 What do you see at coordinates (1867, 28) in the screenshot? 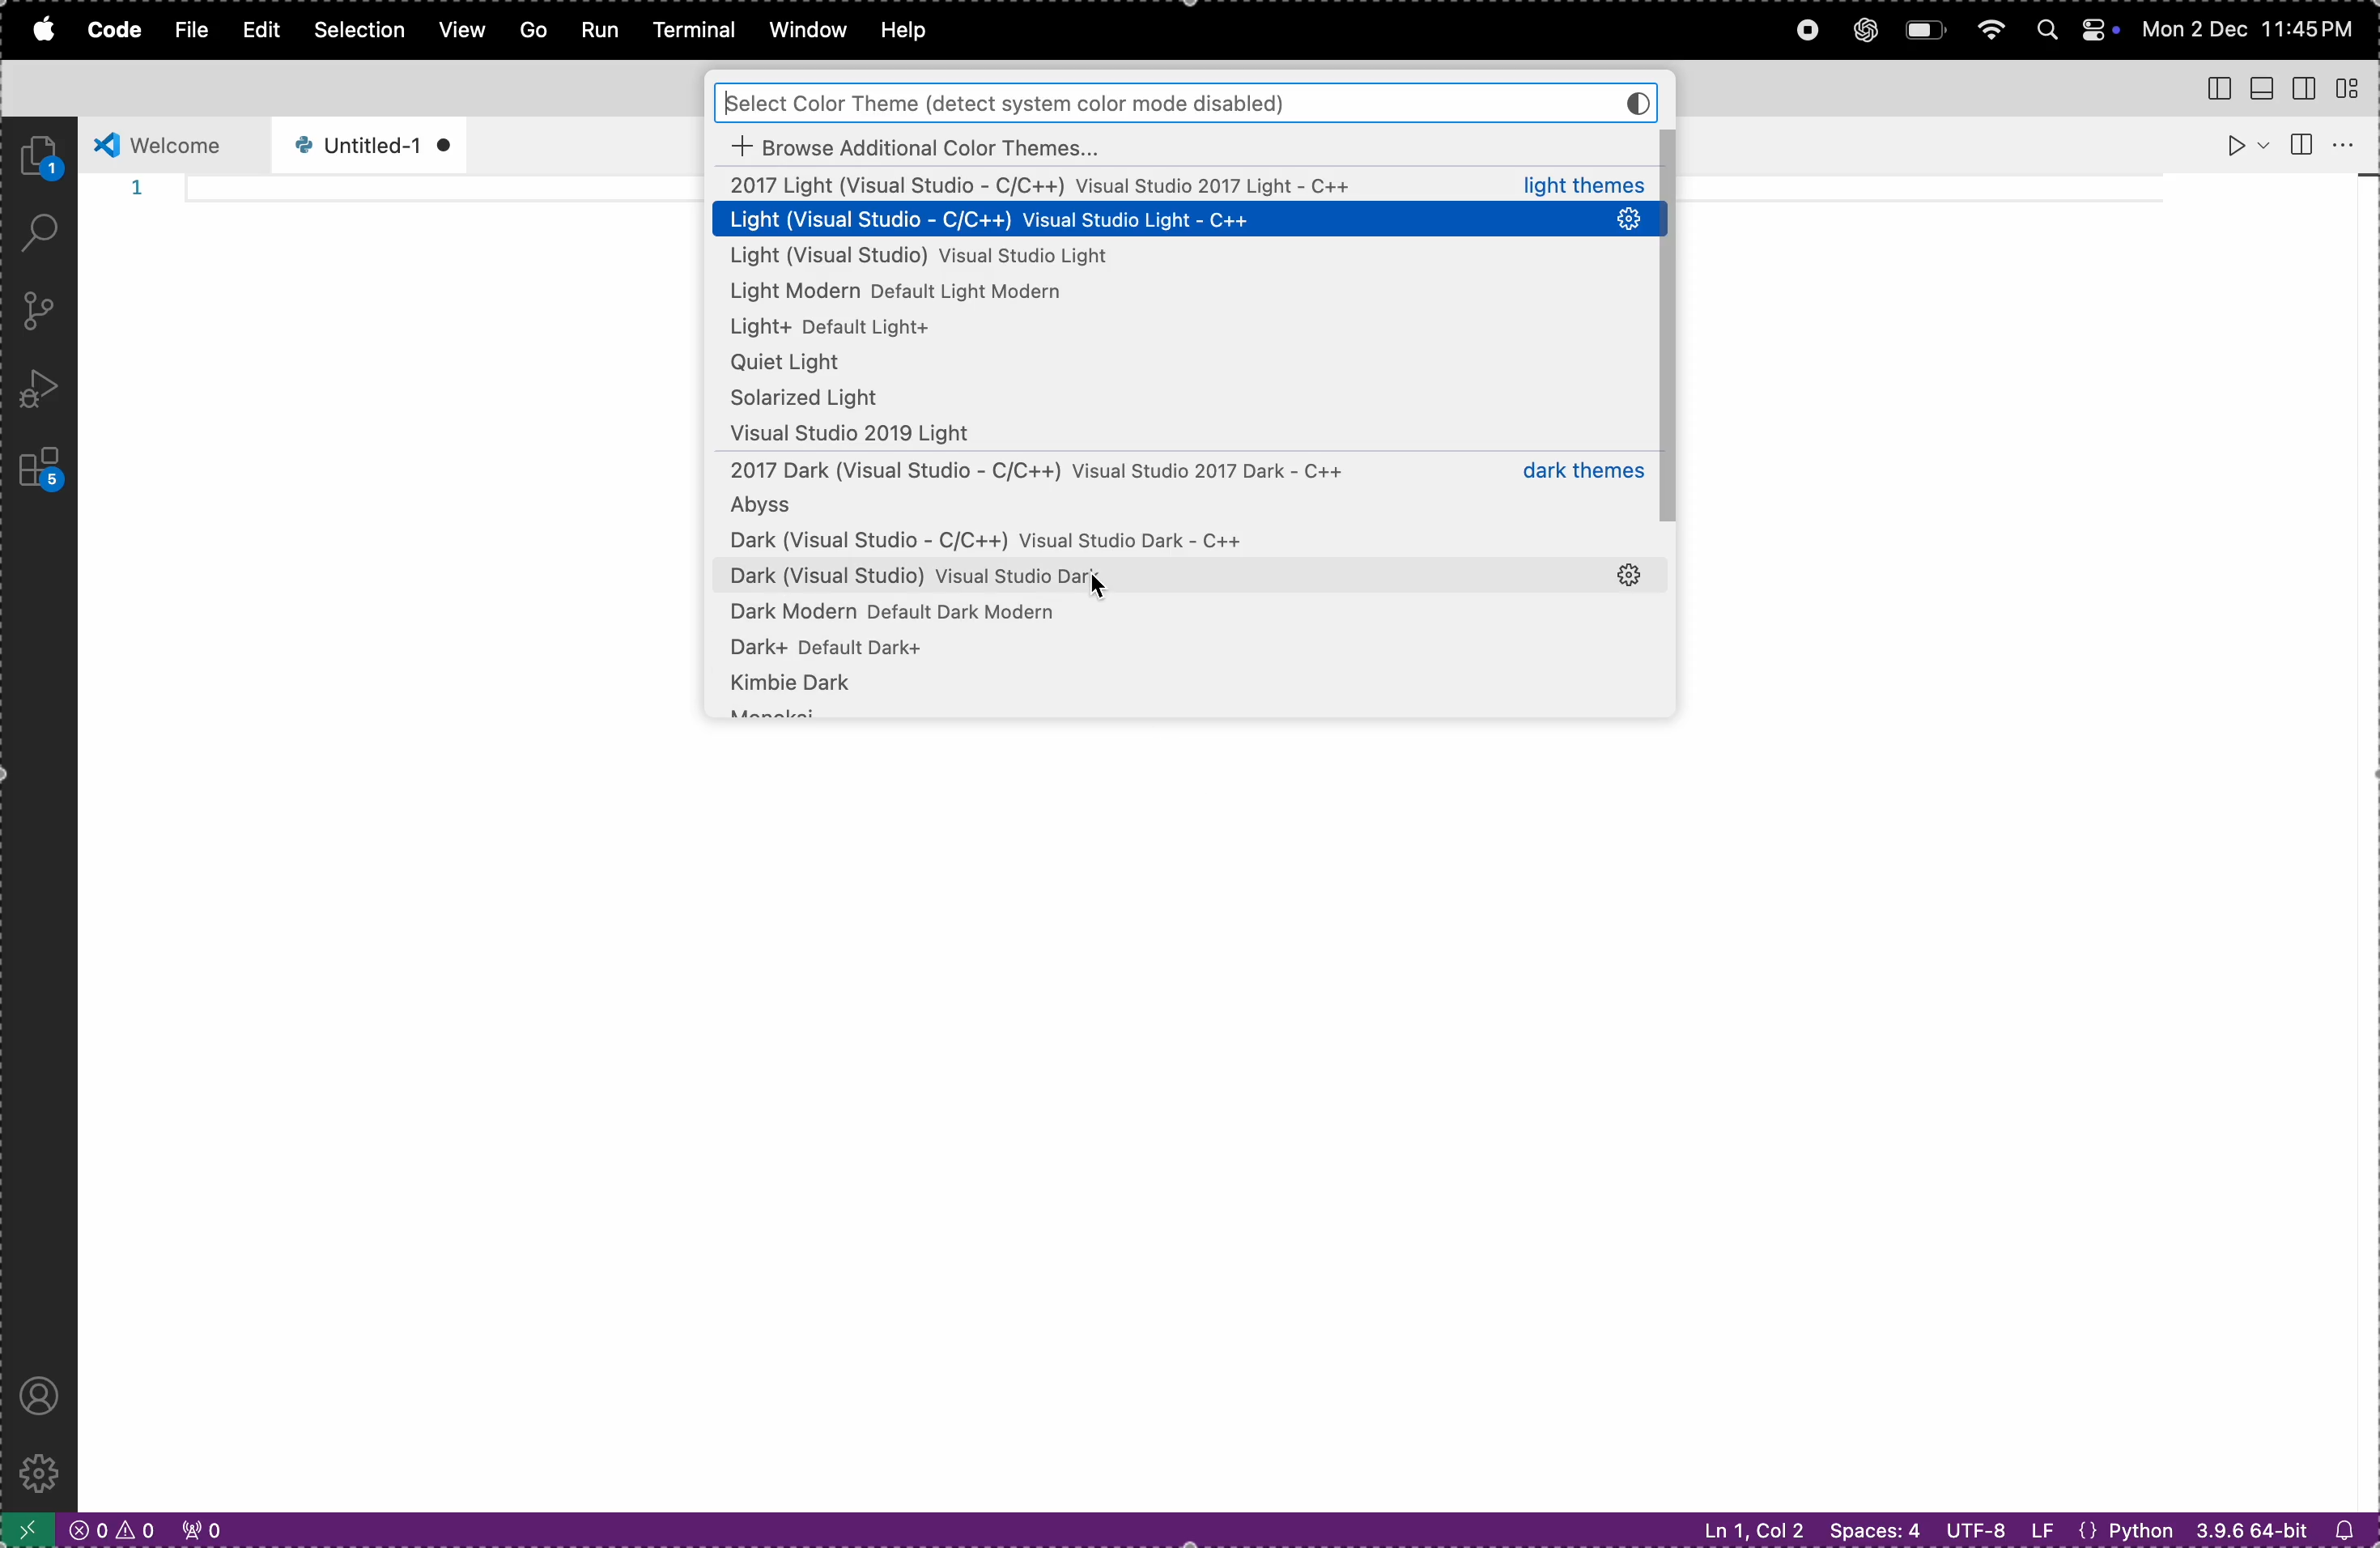
I see `chatgpt` at bounding box center [1867, 28].